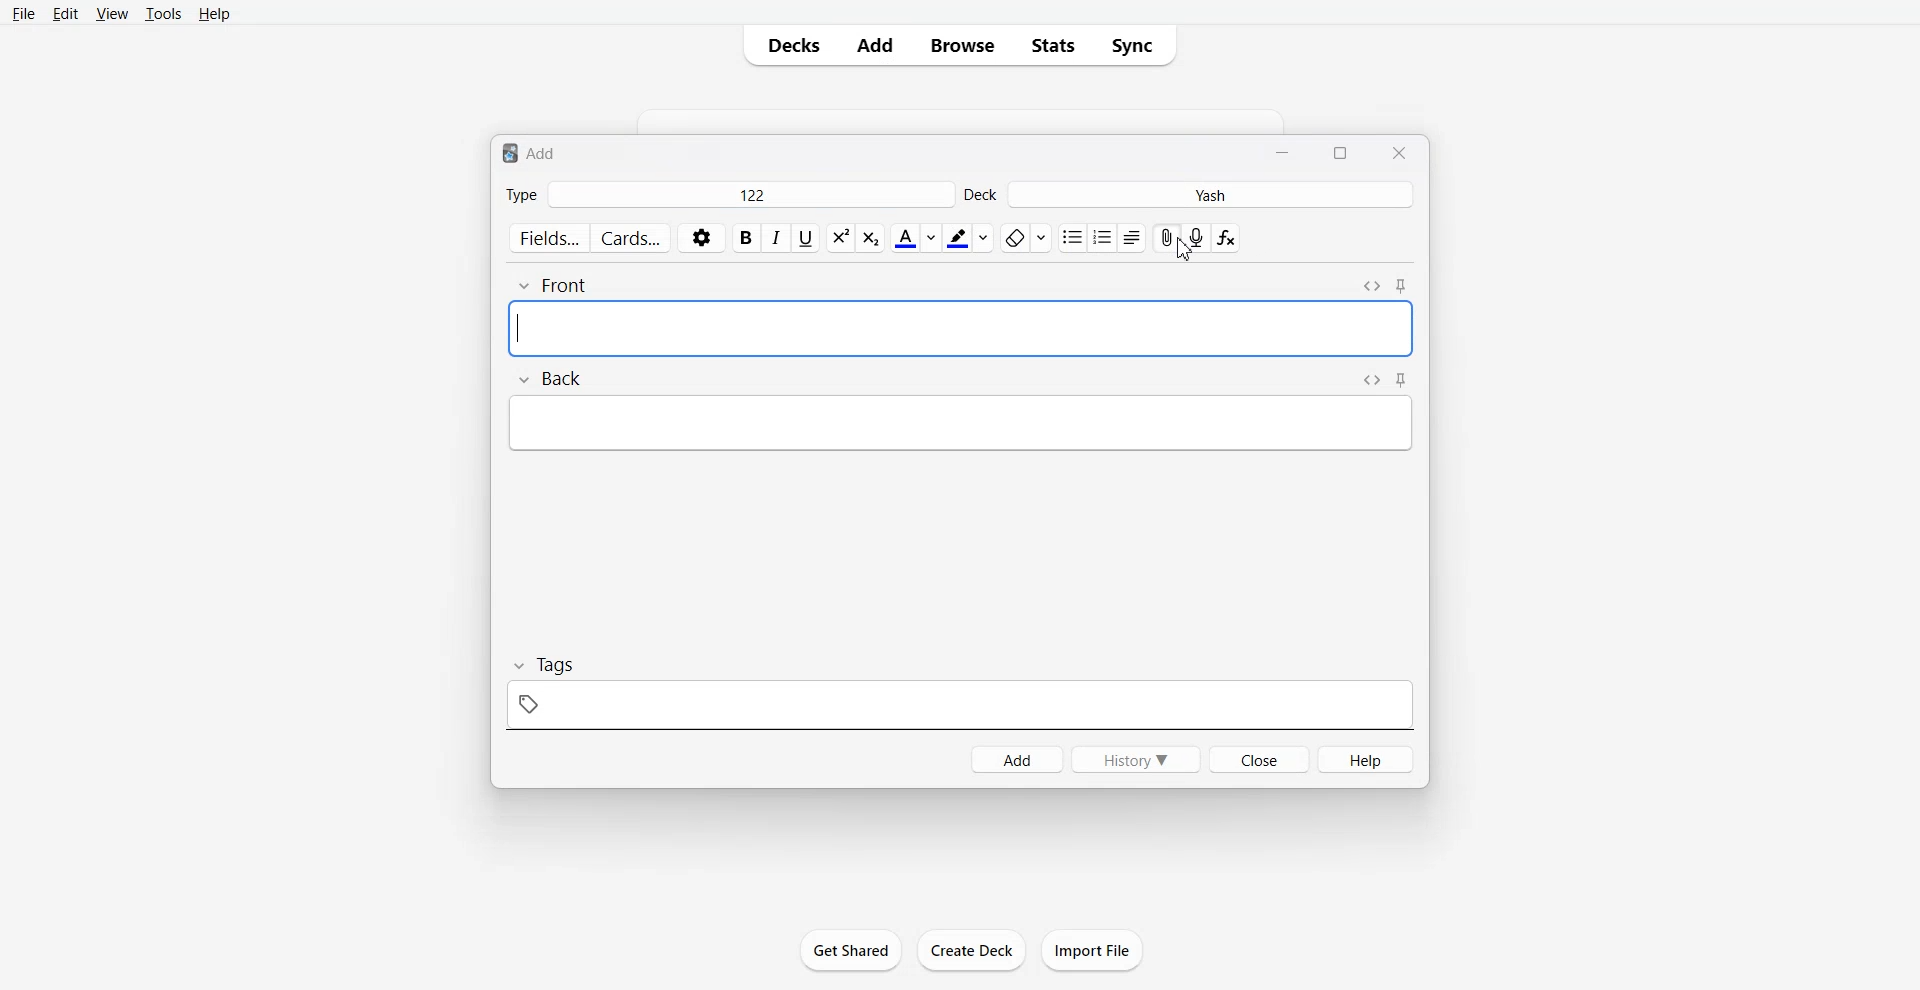  What do you see at coordinates (546, 237) in the screenshot?
I see `Fields` at bounding box center [546, 237].